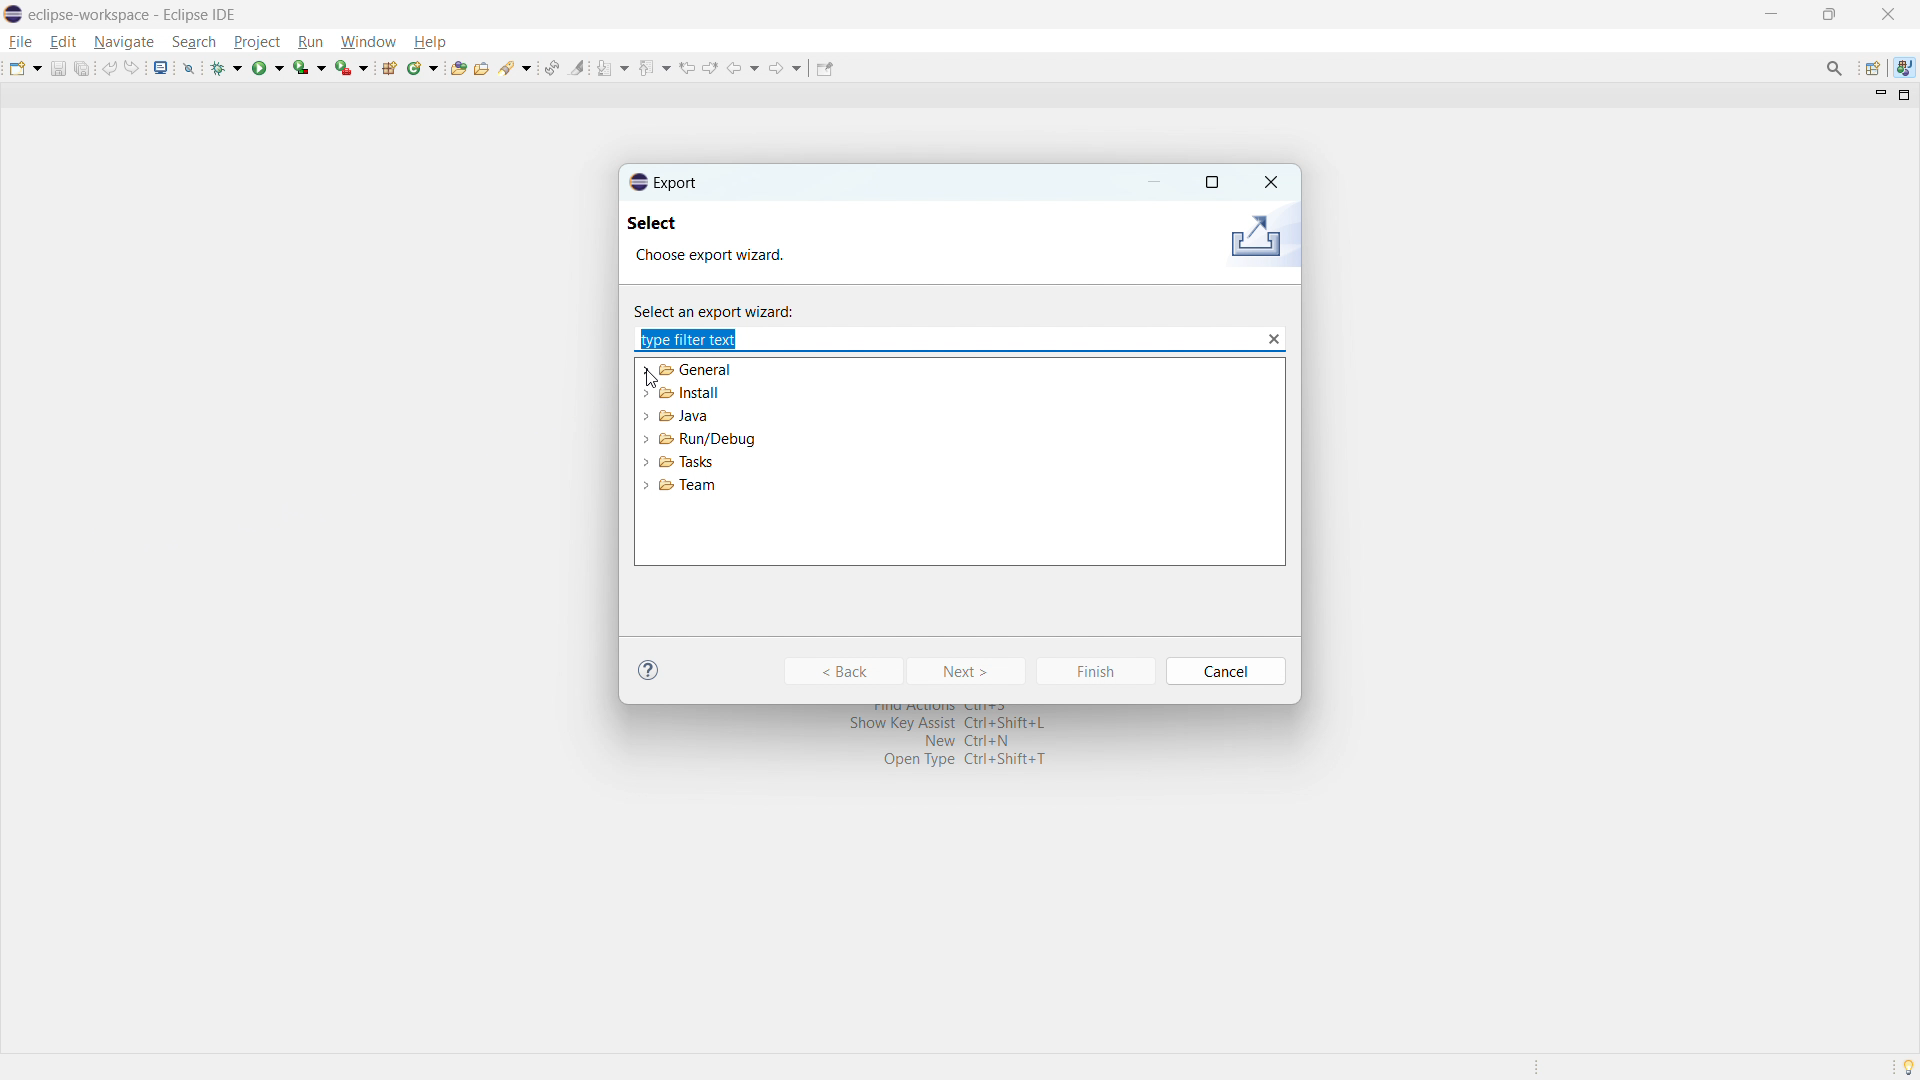 The height and width of the screenshot is (1080, 1920). Describe the element at coordinates (1254, 238) in the screenshot. I see `logo` at that location.